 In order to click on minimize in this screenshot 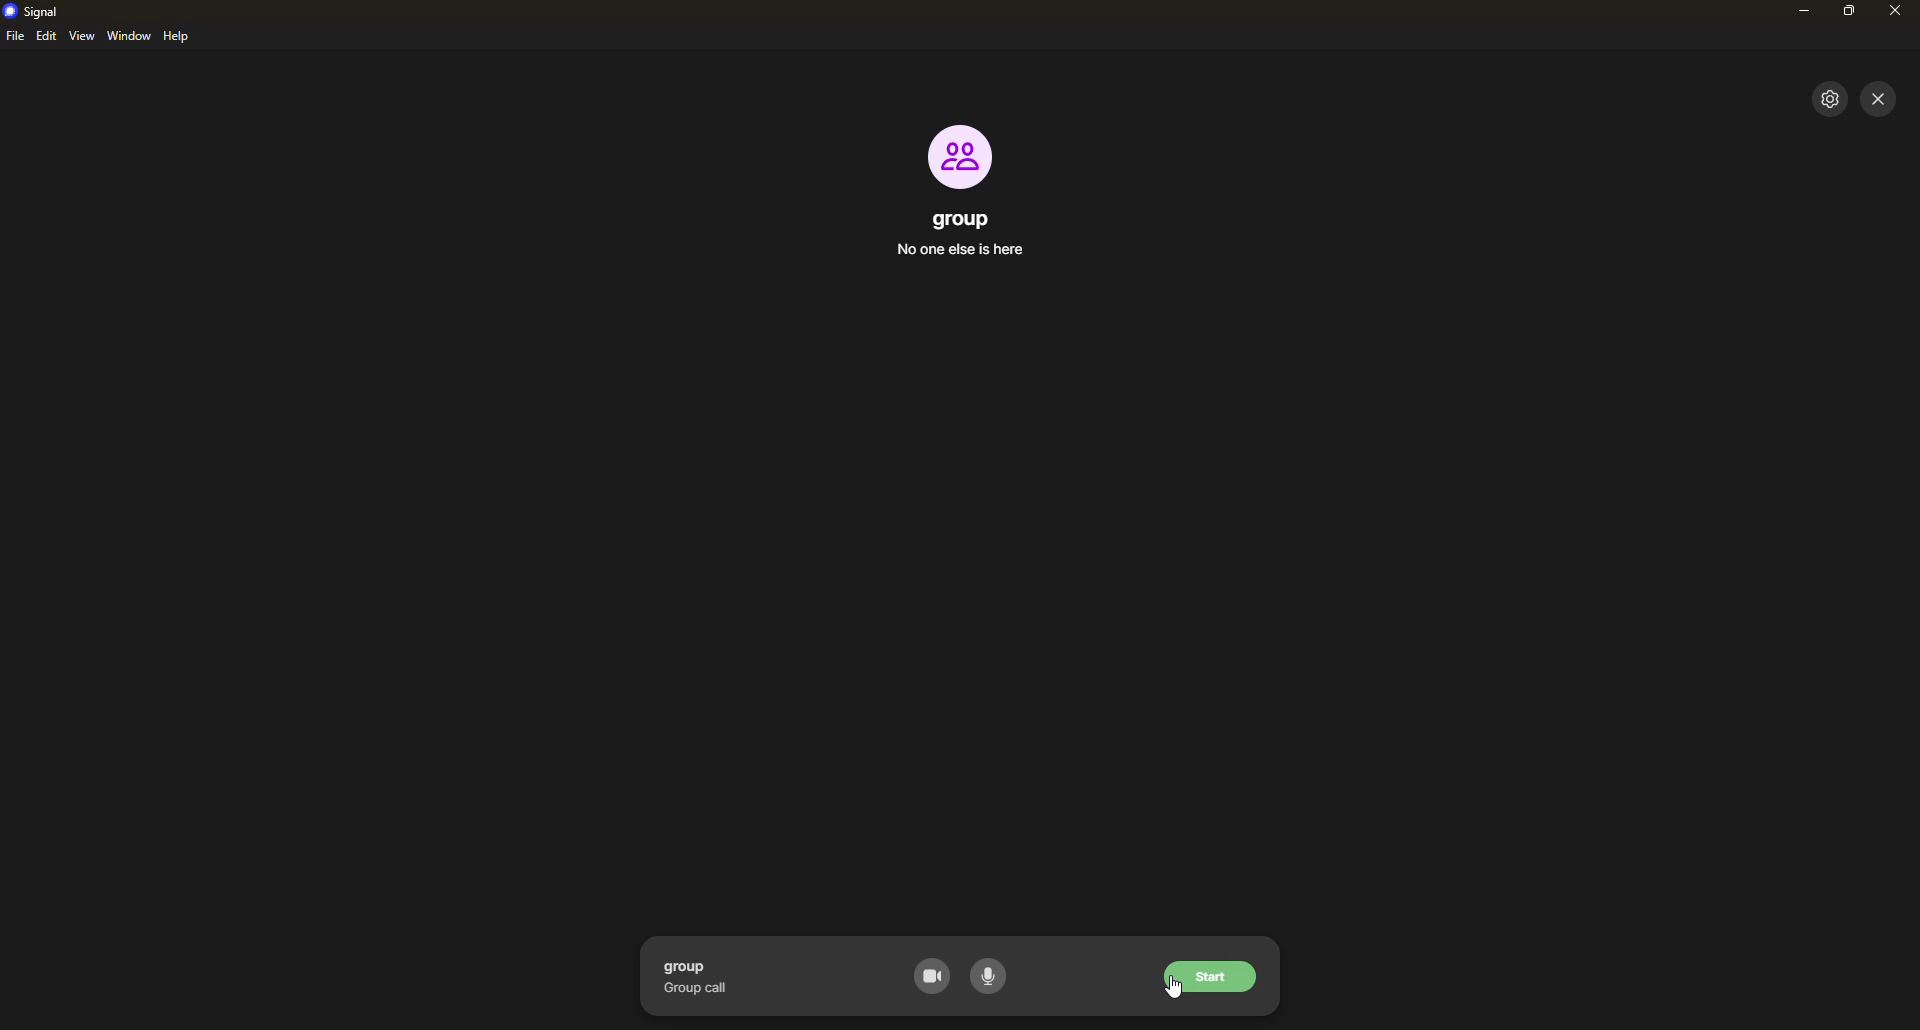, I will do `click(1798, 14)`.